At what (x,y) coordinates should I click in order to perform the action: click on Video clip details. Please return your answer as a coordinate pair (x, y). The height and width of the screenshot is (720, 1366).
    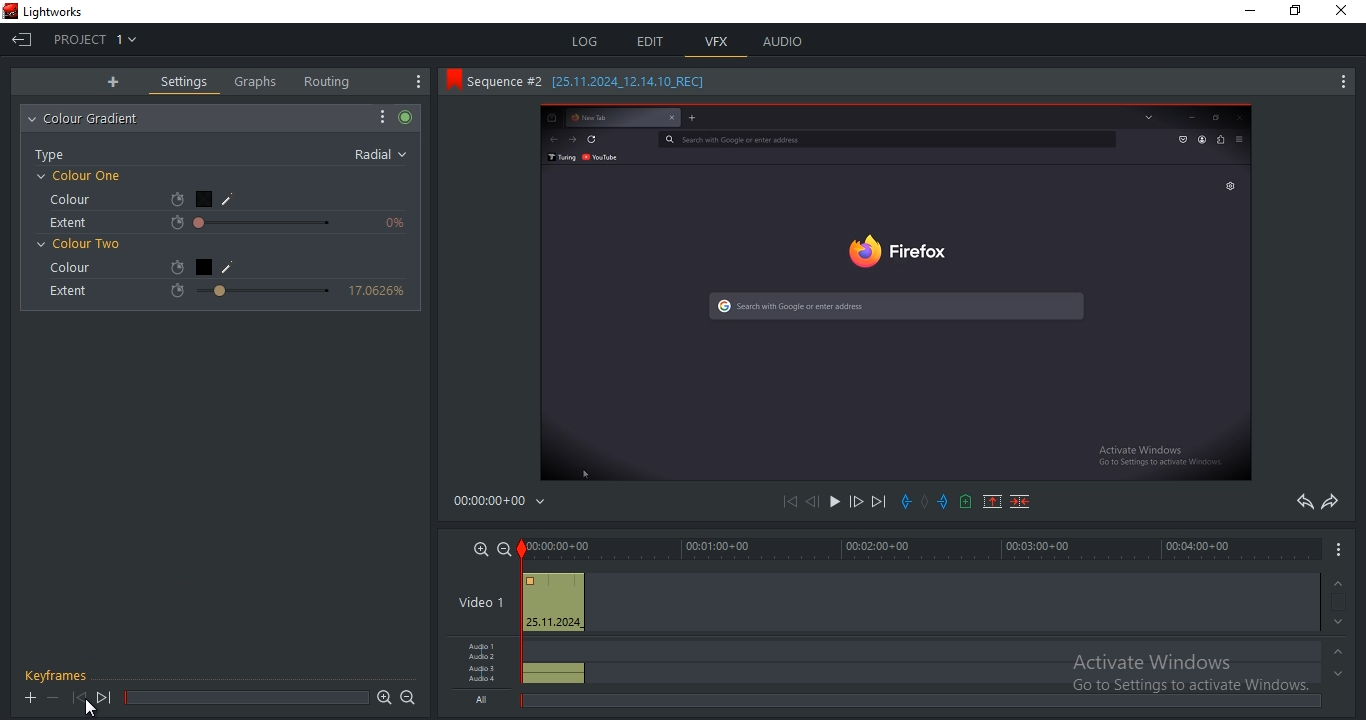
    Looking at the image, I should click on (554, 604).